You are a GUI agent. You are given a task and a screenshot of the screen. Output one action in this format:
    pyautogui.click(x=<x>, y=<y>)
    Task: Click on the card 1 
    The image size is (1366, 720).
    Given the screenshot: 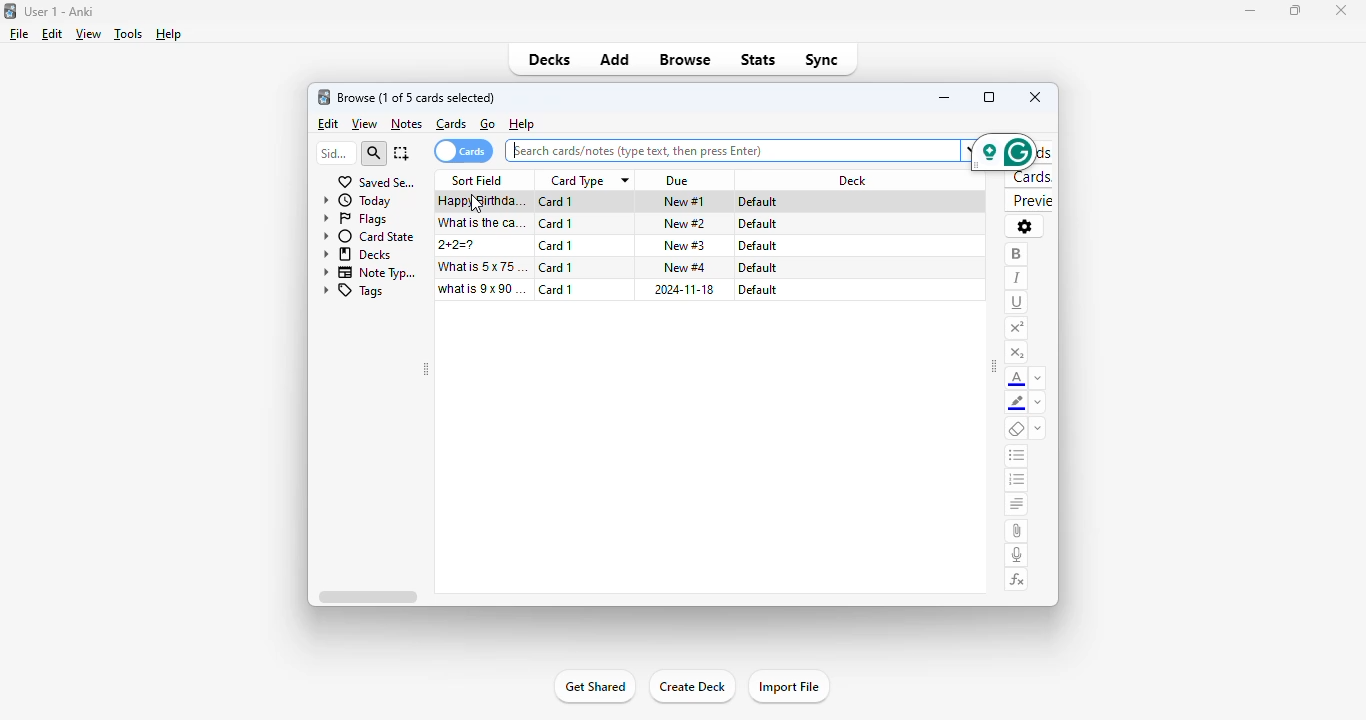 What is the action you would take?
    pyautogui.click(x=556, y=289)
    